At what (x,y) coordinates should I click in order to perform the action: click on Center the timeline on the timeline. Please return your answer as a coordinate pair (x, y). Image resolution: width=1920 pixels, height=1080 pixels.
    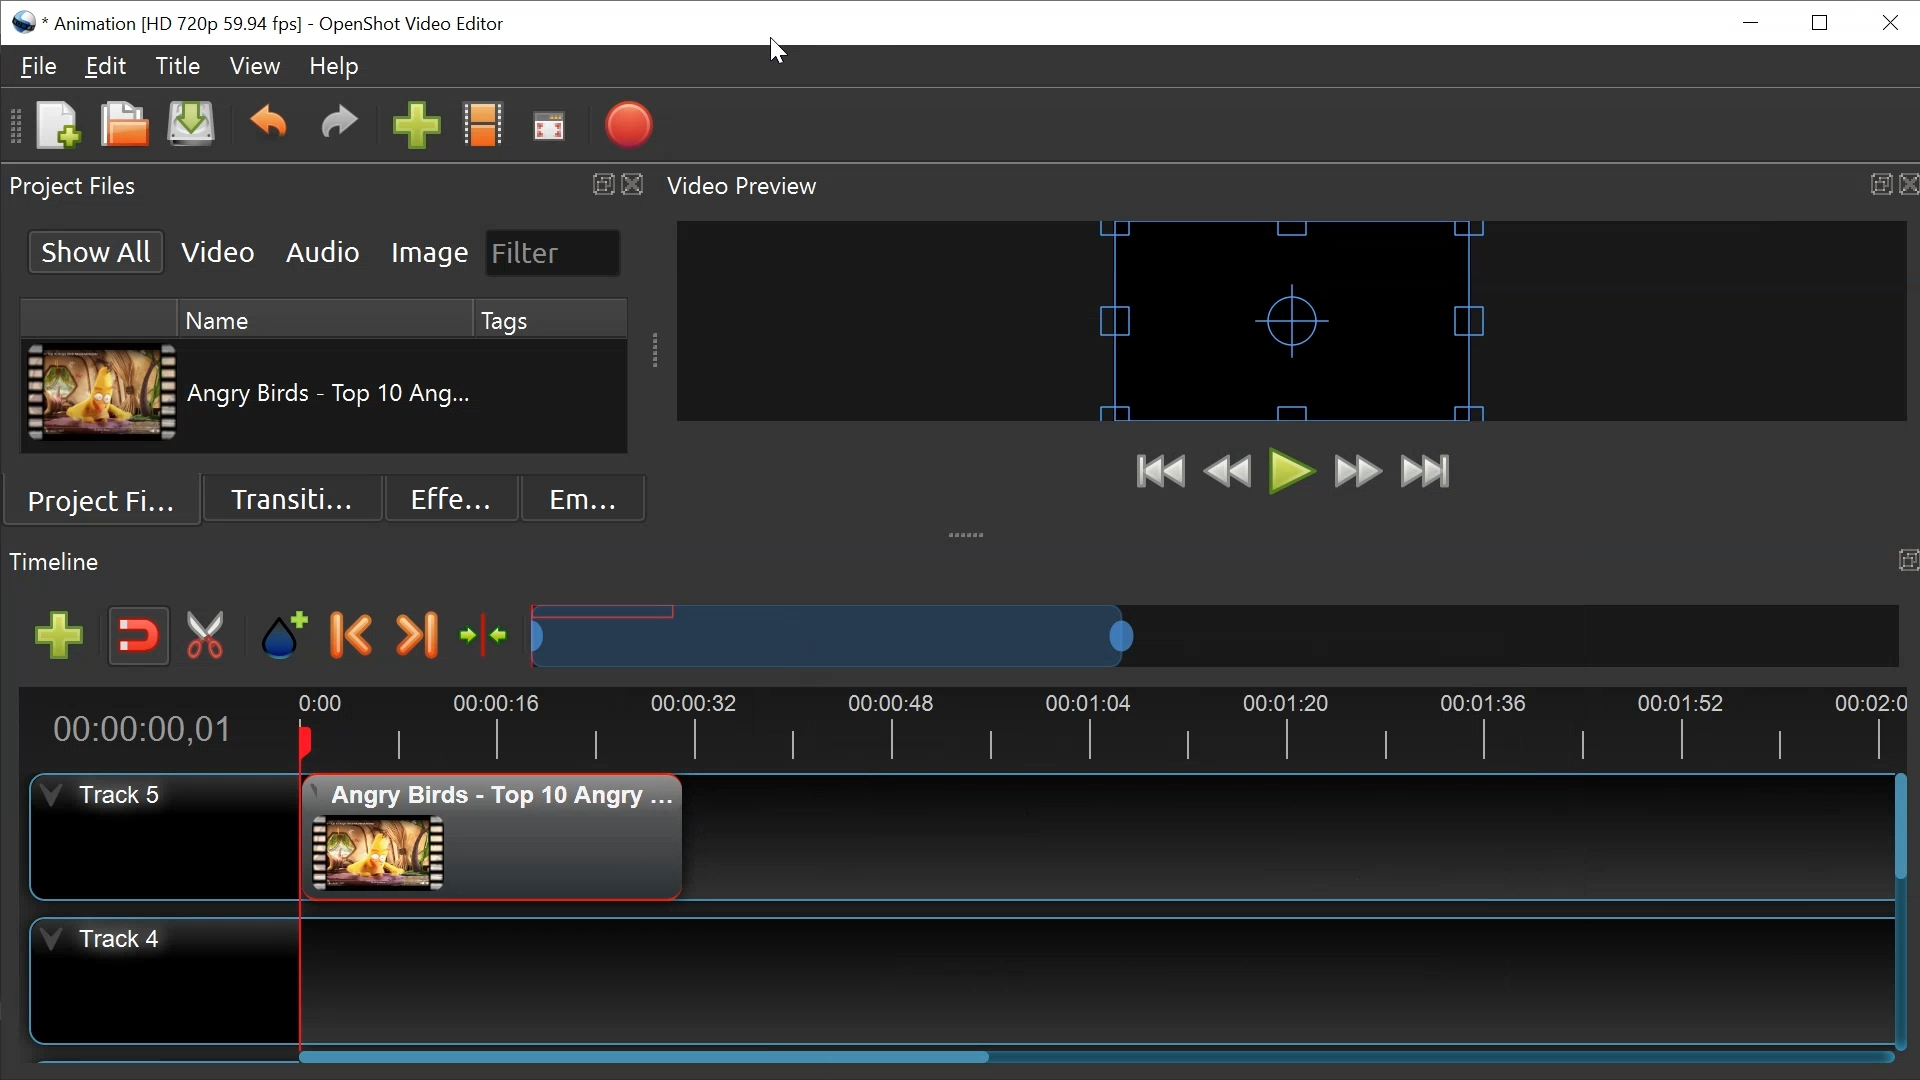
    Looking at the image, I should click on (487, 635).